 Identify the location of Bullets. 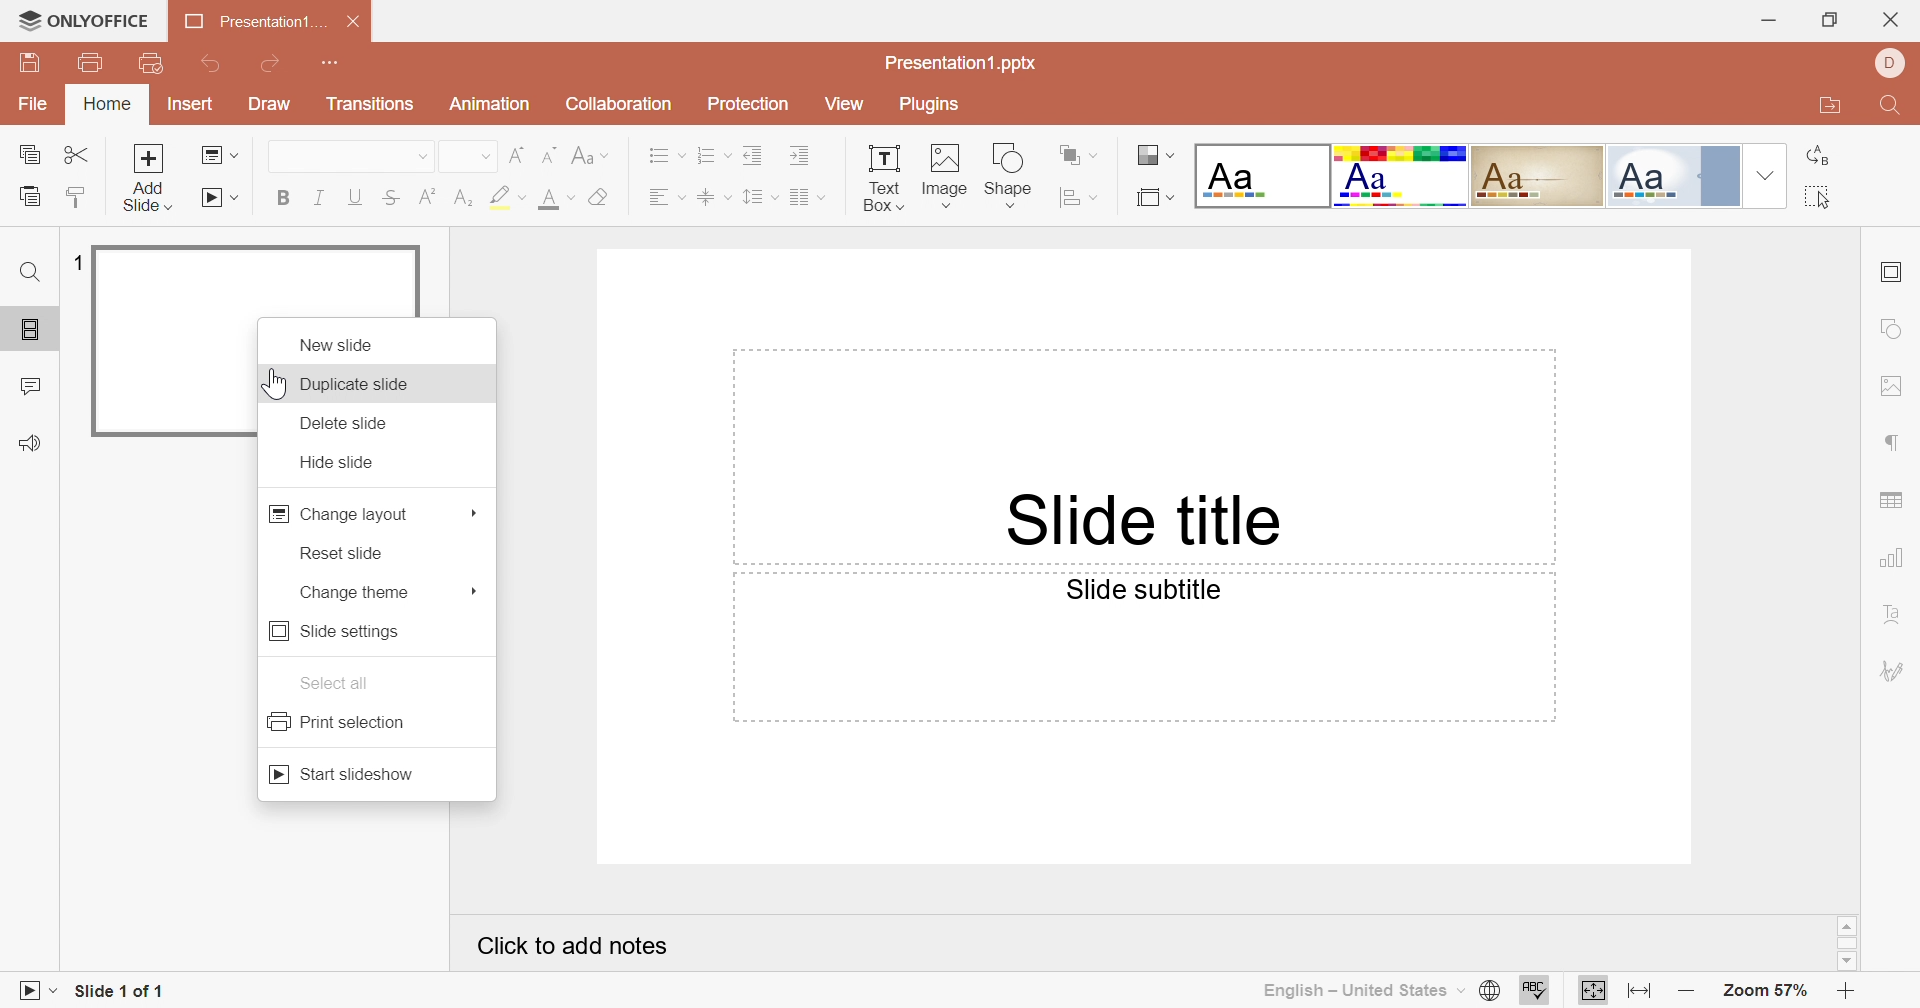
(661, 155).